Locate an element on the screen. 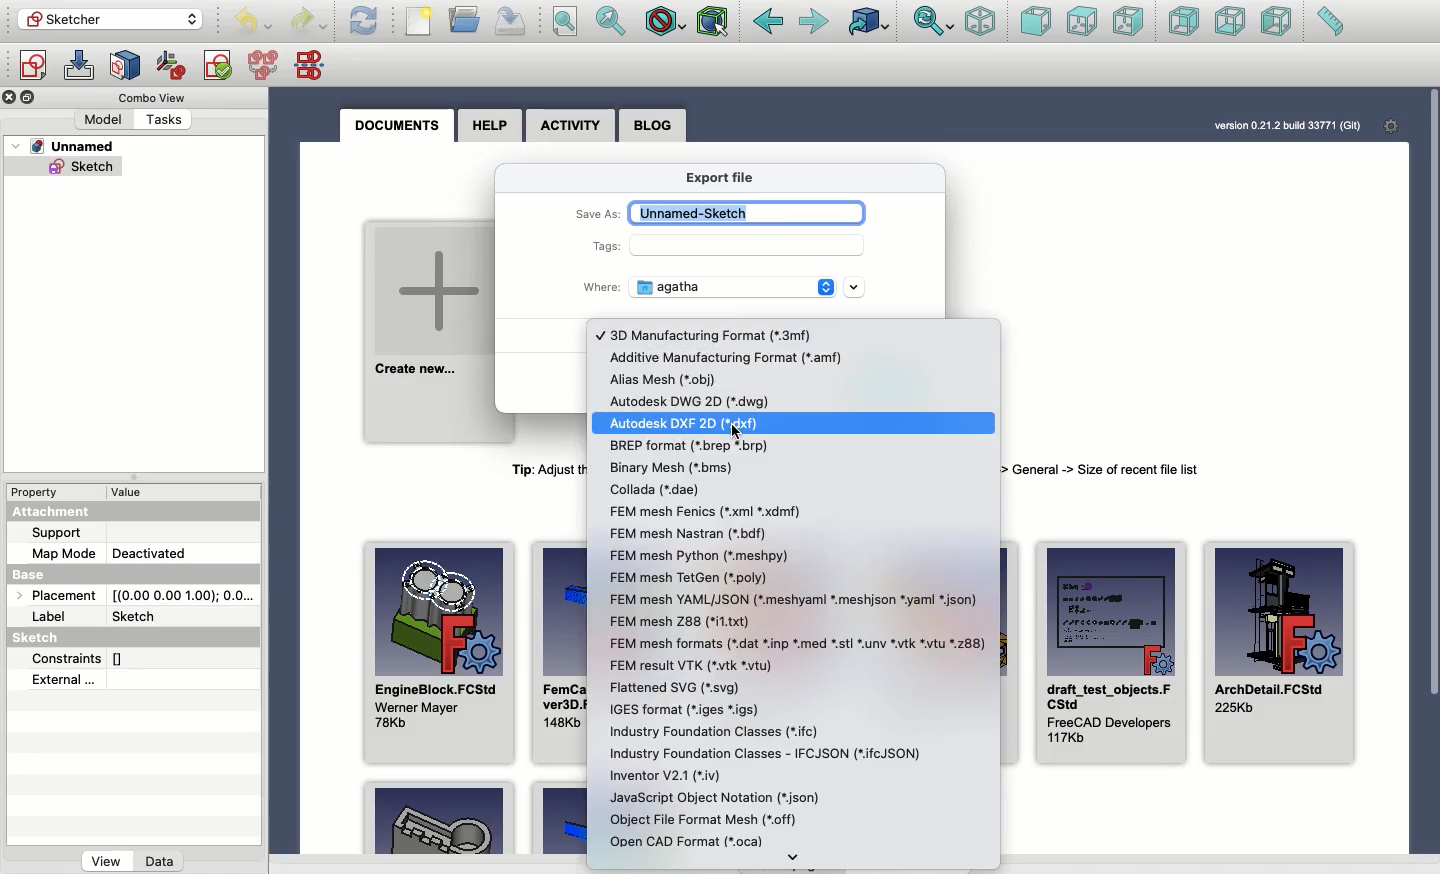 This screenshot has width=1440, height=874. Left is located at coordinates (1278, 24).